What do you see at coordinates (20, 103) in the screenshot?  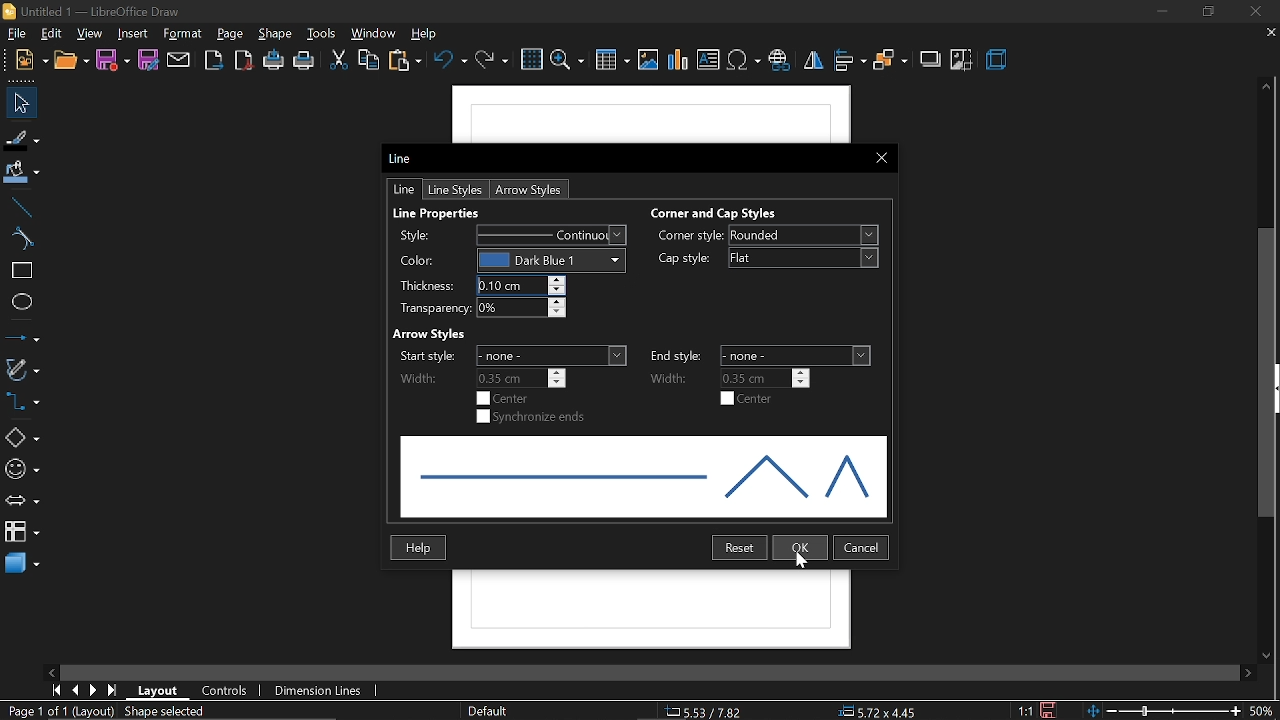 I see `move` at bounding box center [20, 103].